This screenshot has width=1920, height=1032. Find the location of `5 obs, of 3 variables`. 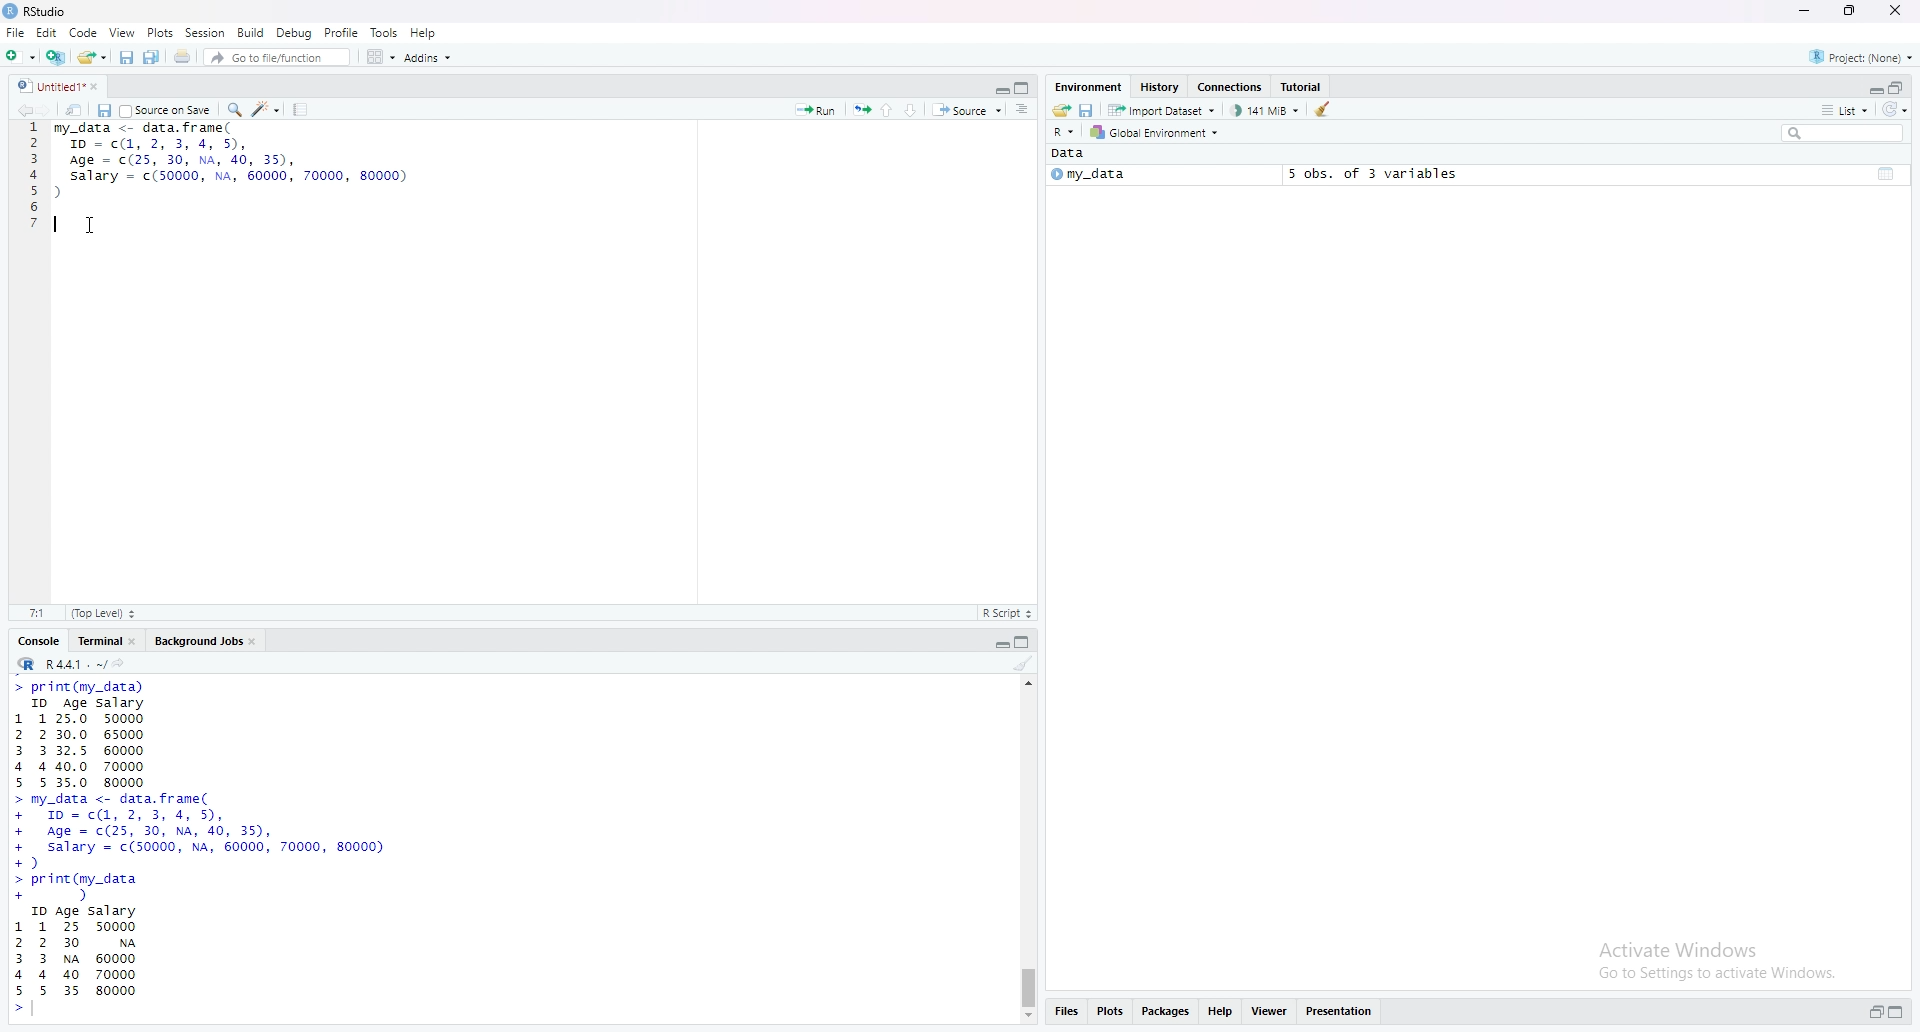

5 obs, of 3 variables is located at coordinates (1365, 173).